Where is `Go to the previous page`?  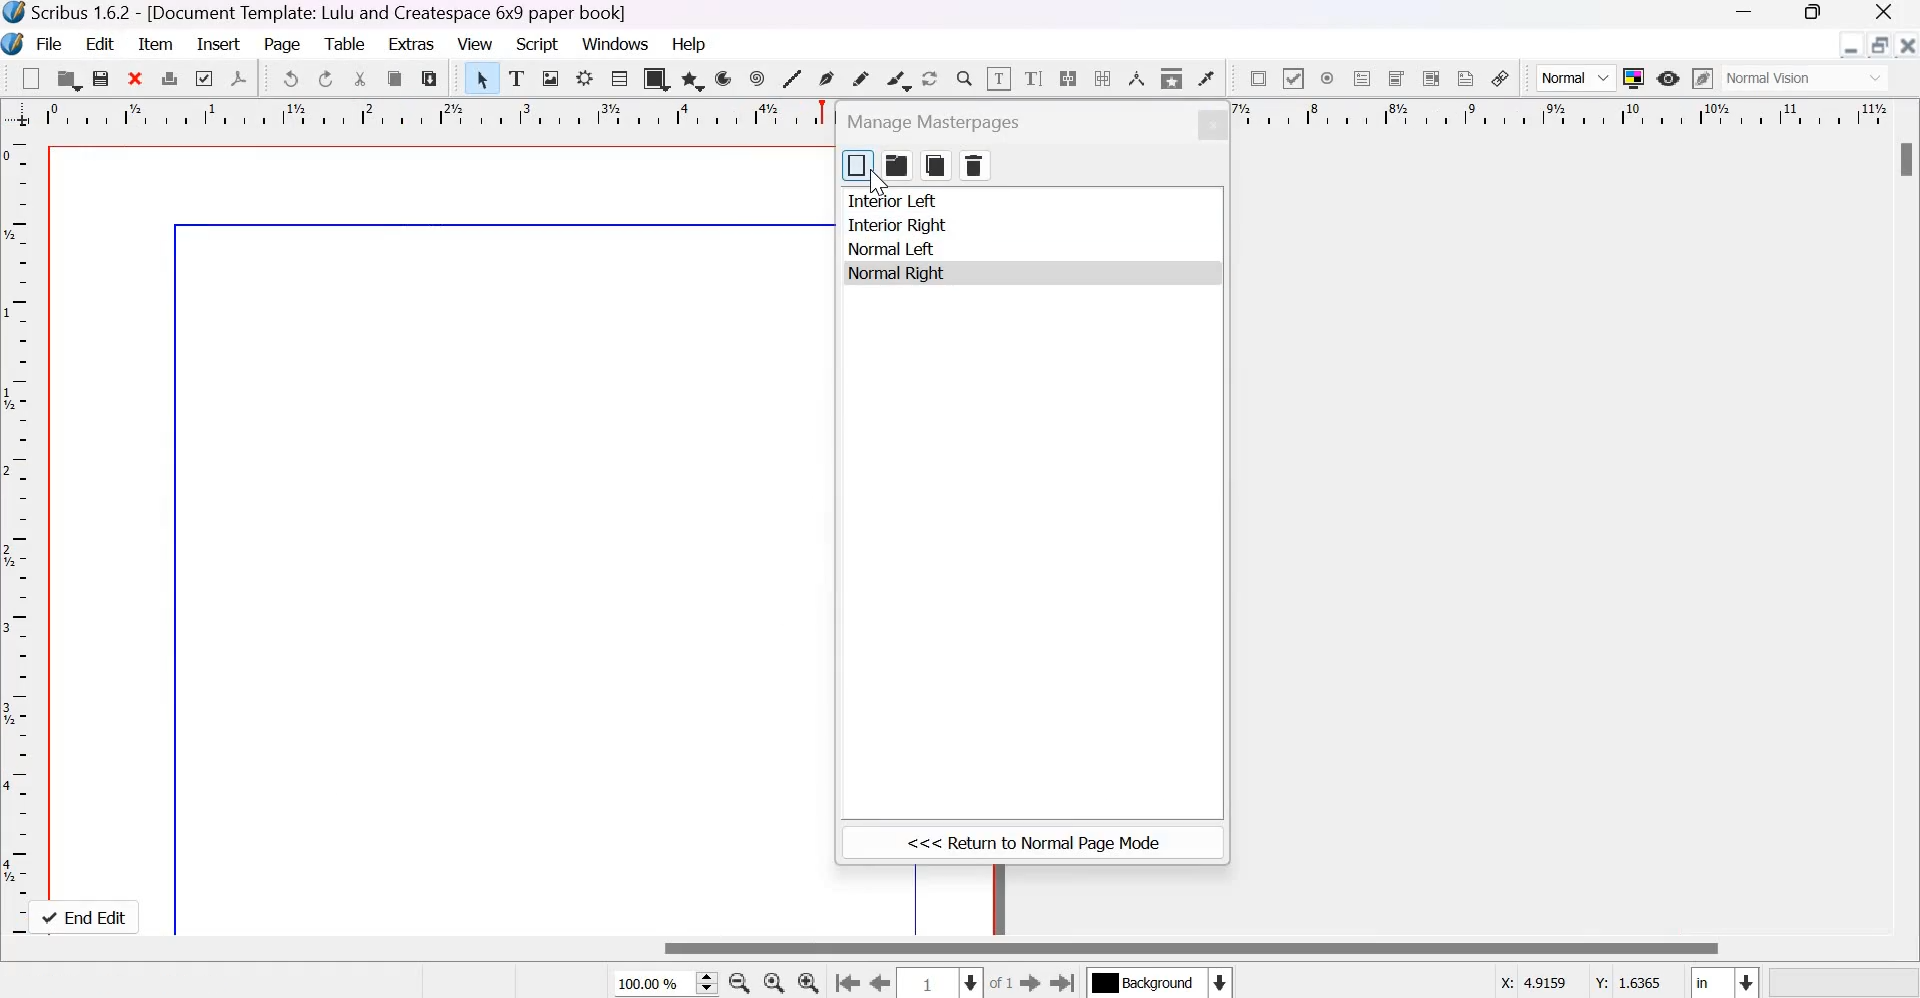
Go to the previous page is located at coordinates (876, 982).